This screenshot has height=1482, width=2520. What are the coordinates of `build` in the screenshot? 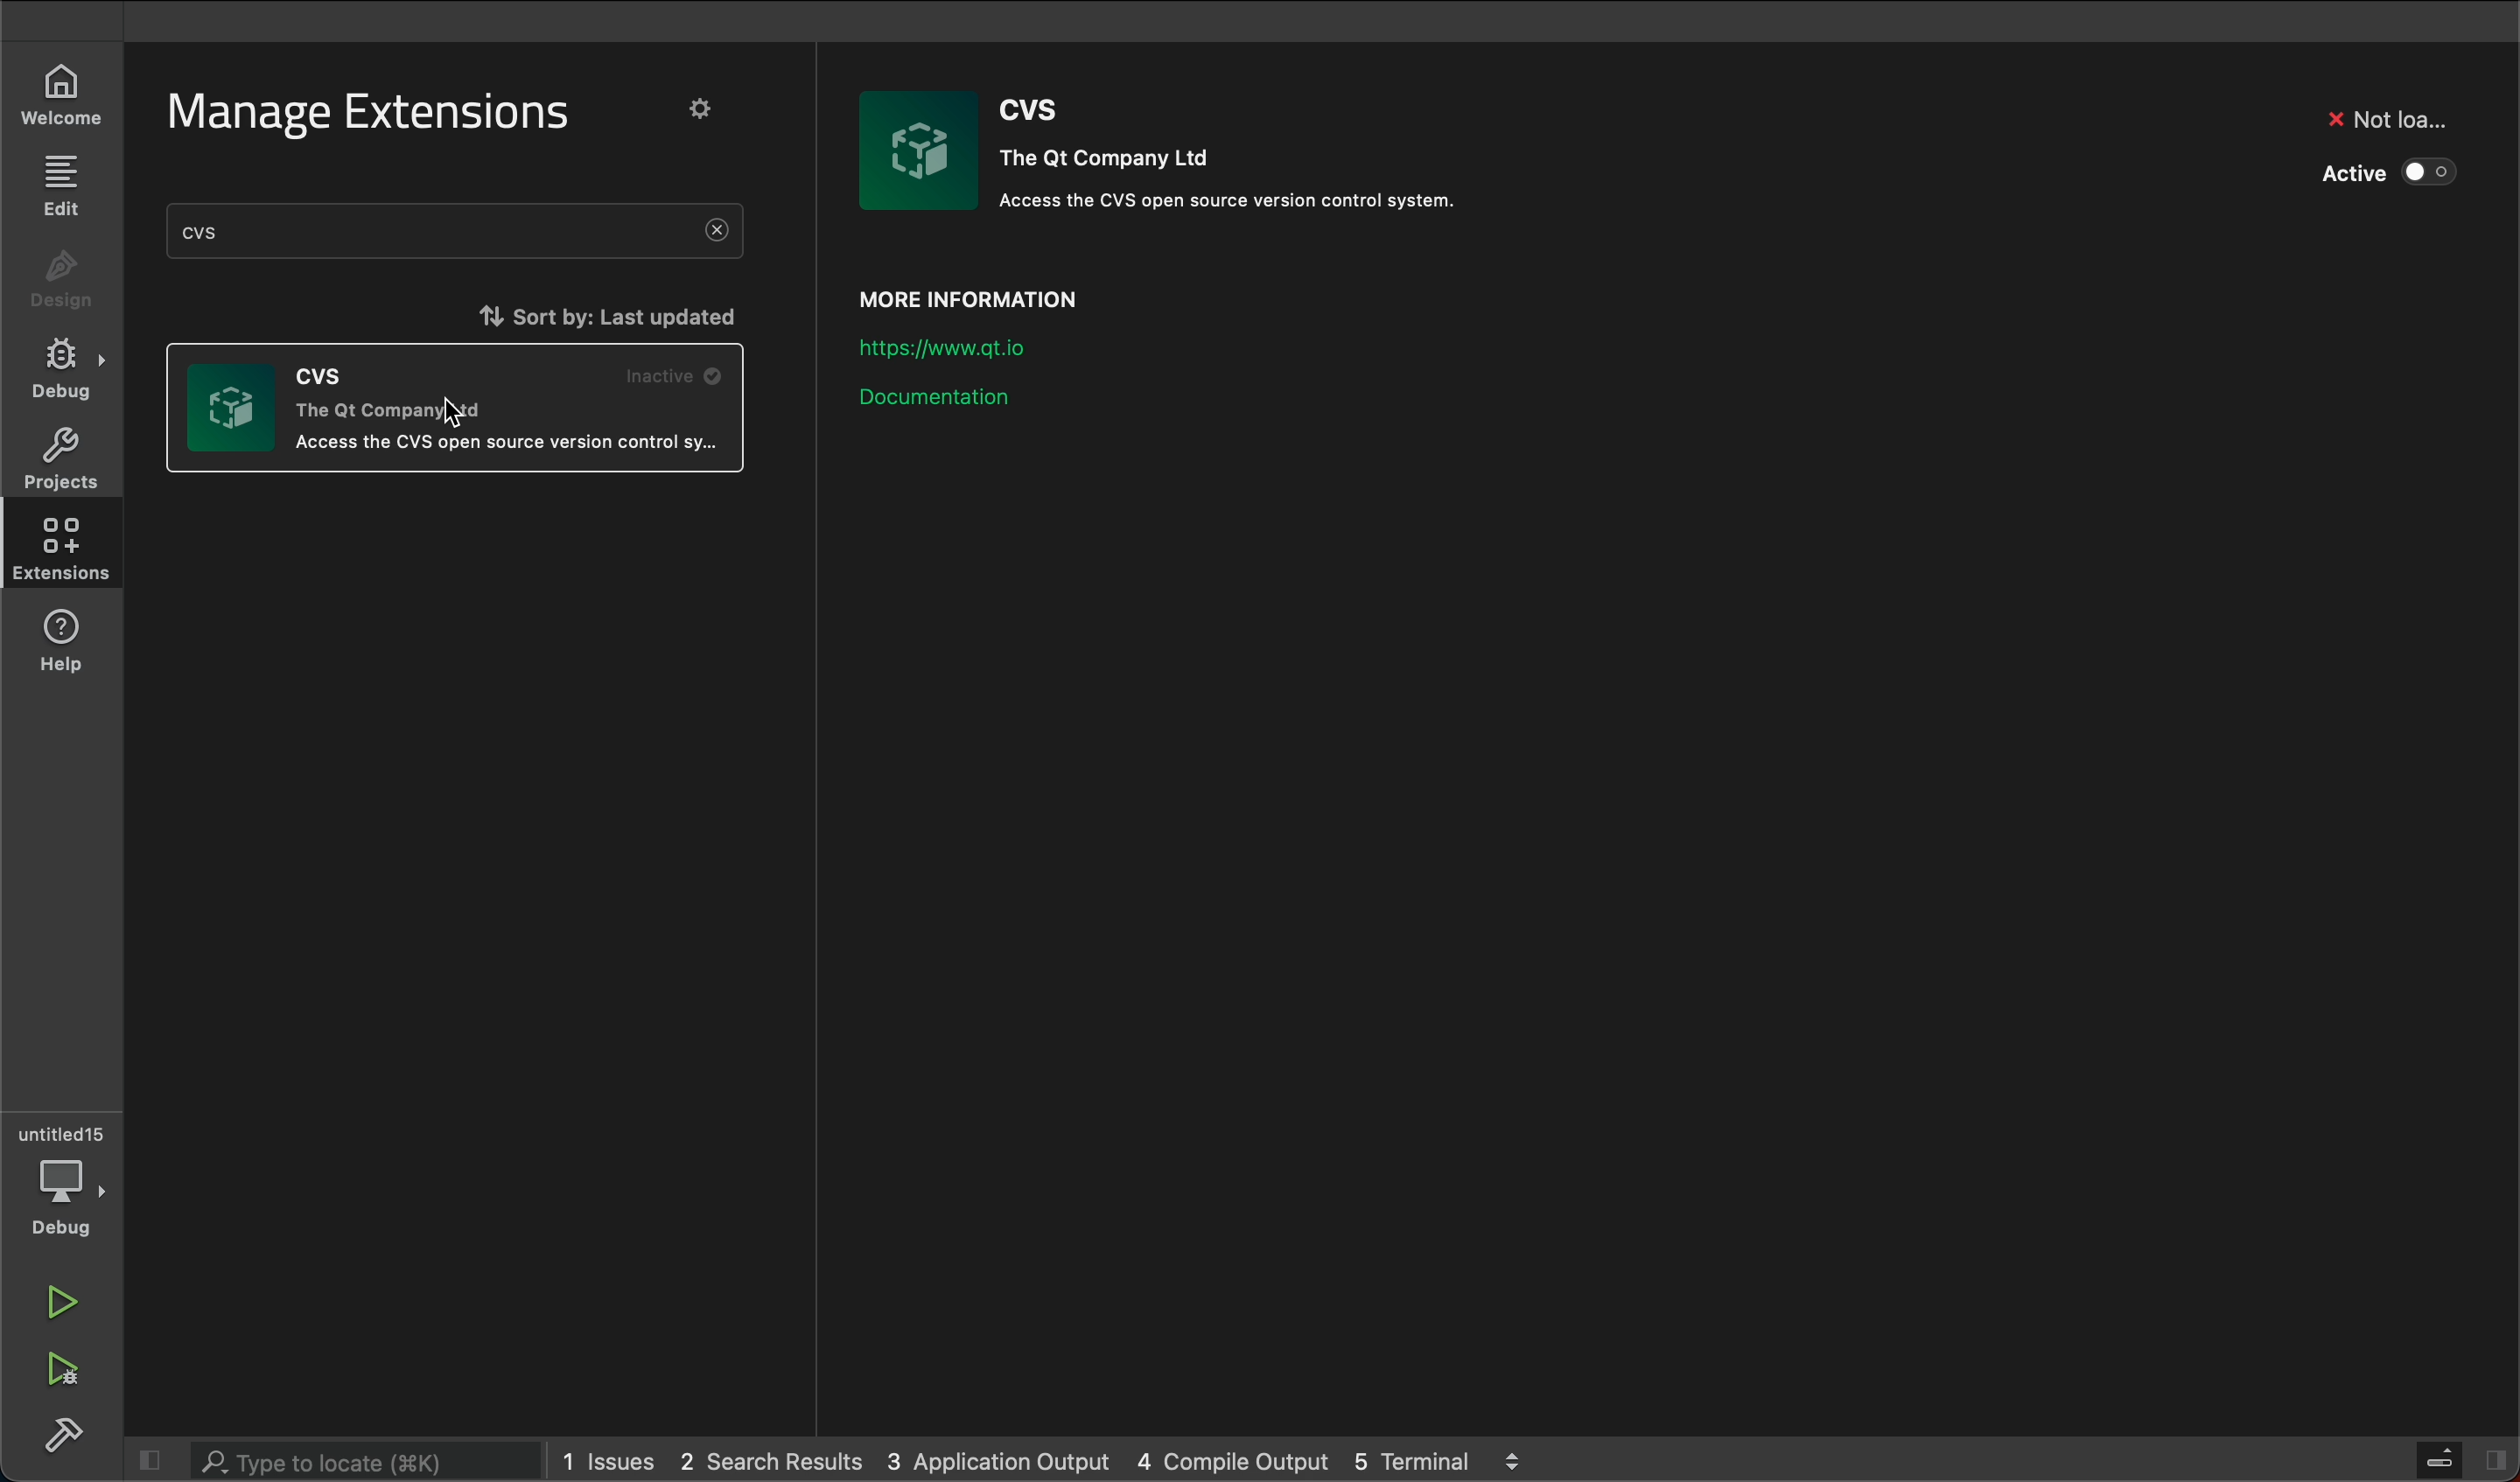 It's located at (62, 1436).